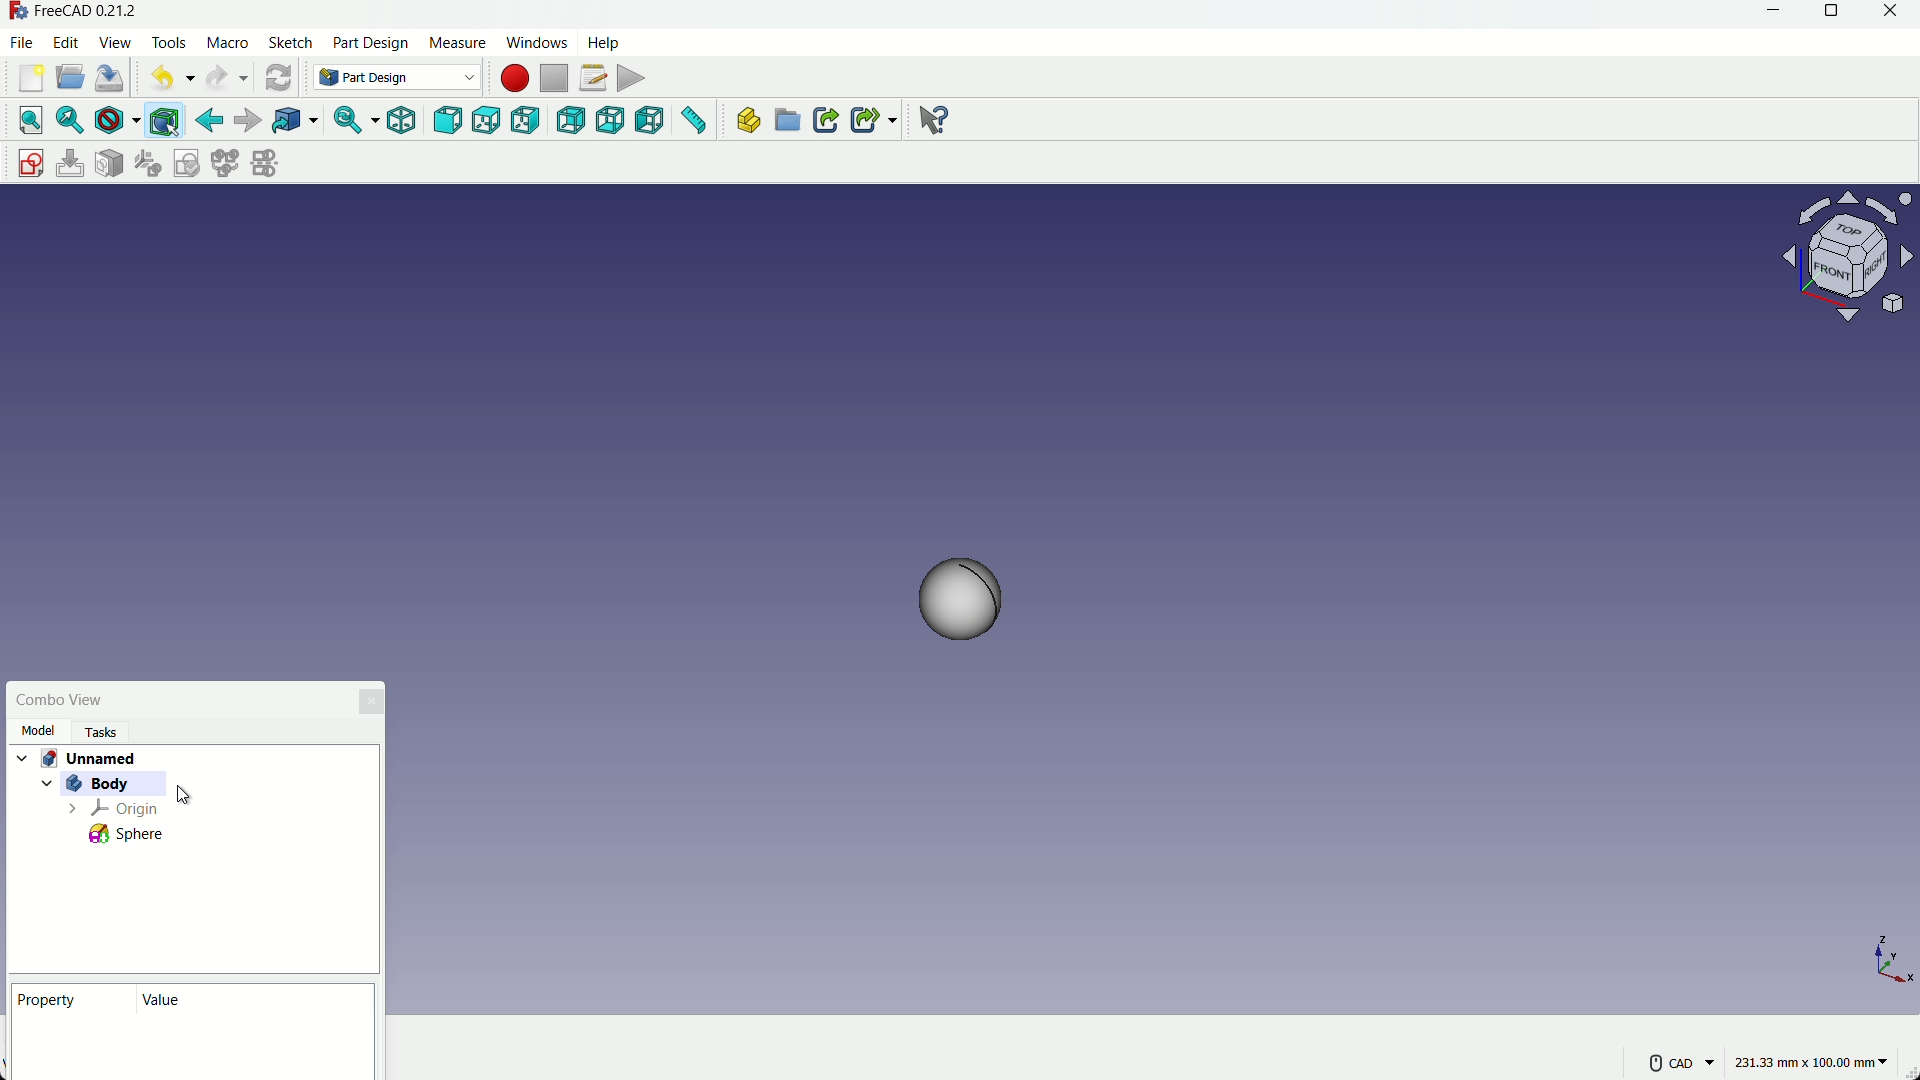 The height and width of the screenshot is (1080, 1920). I want to click on link object, so click(295, 121).